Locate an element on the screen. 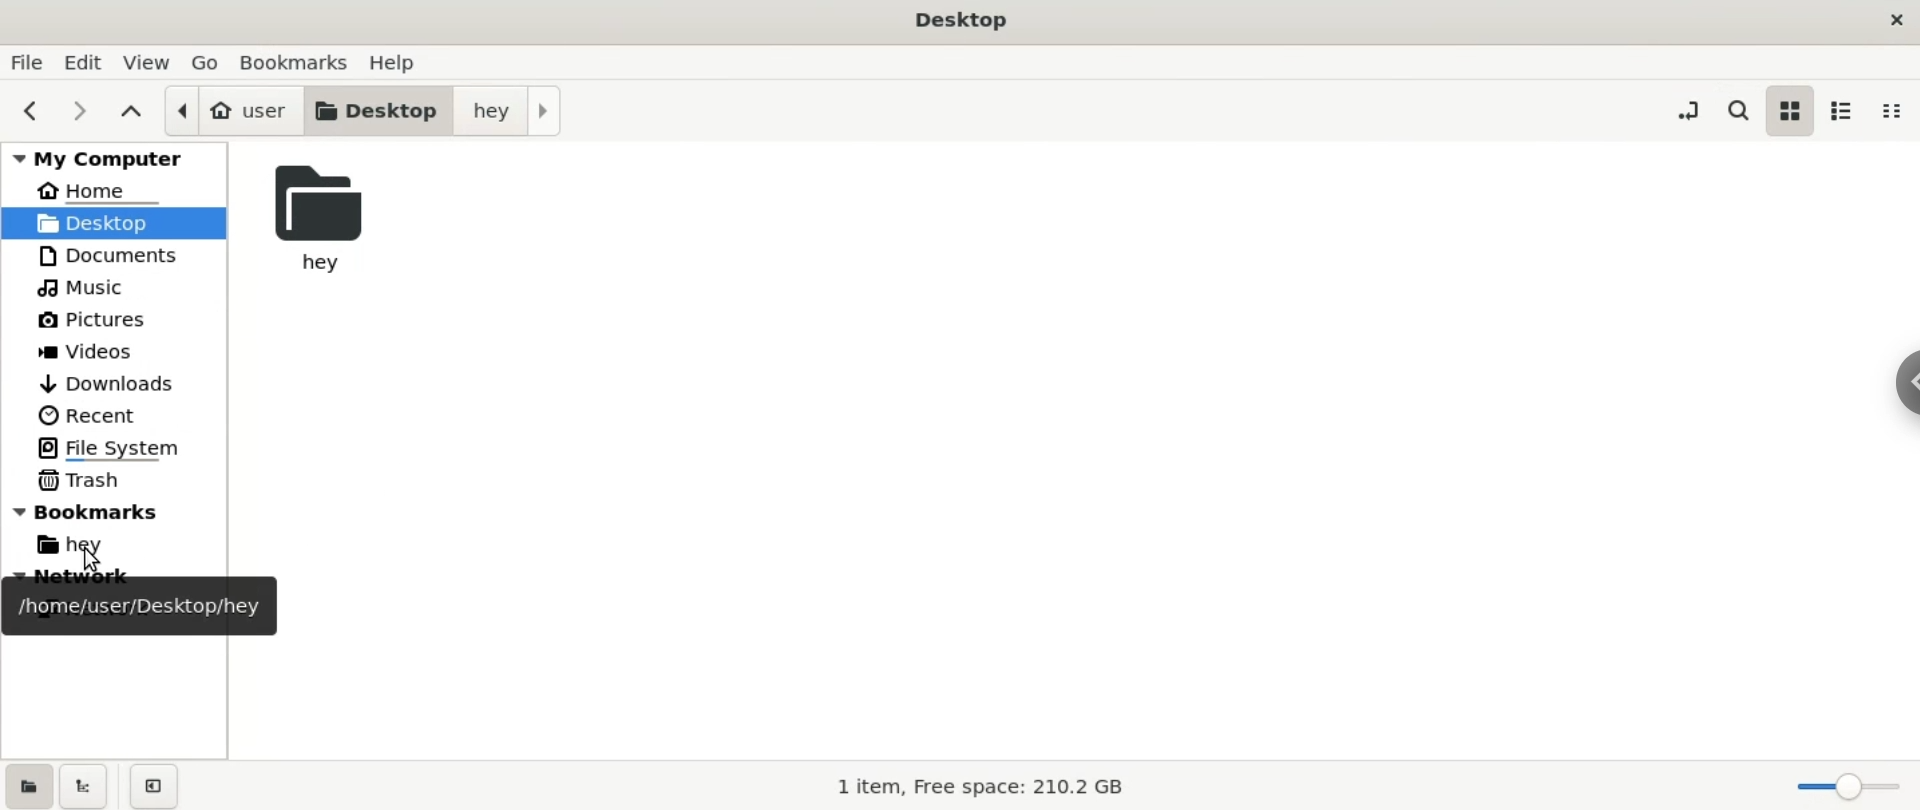 This screenshot has width=1920, height=810. search  is located at coordinates (1734, 109).